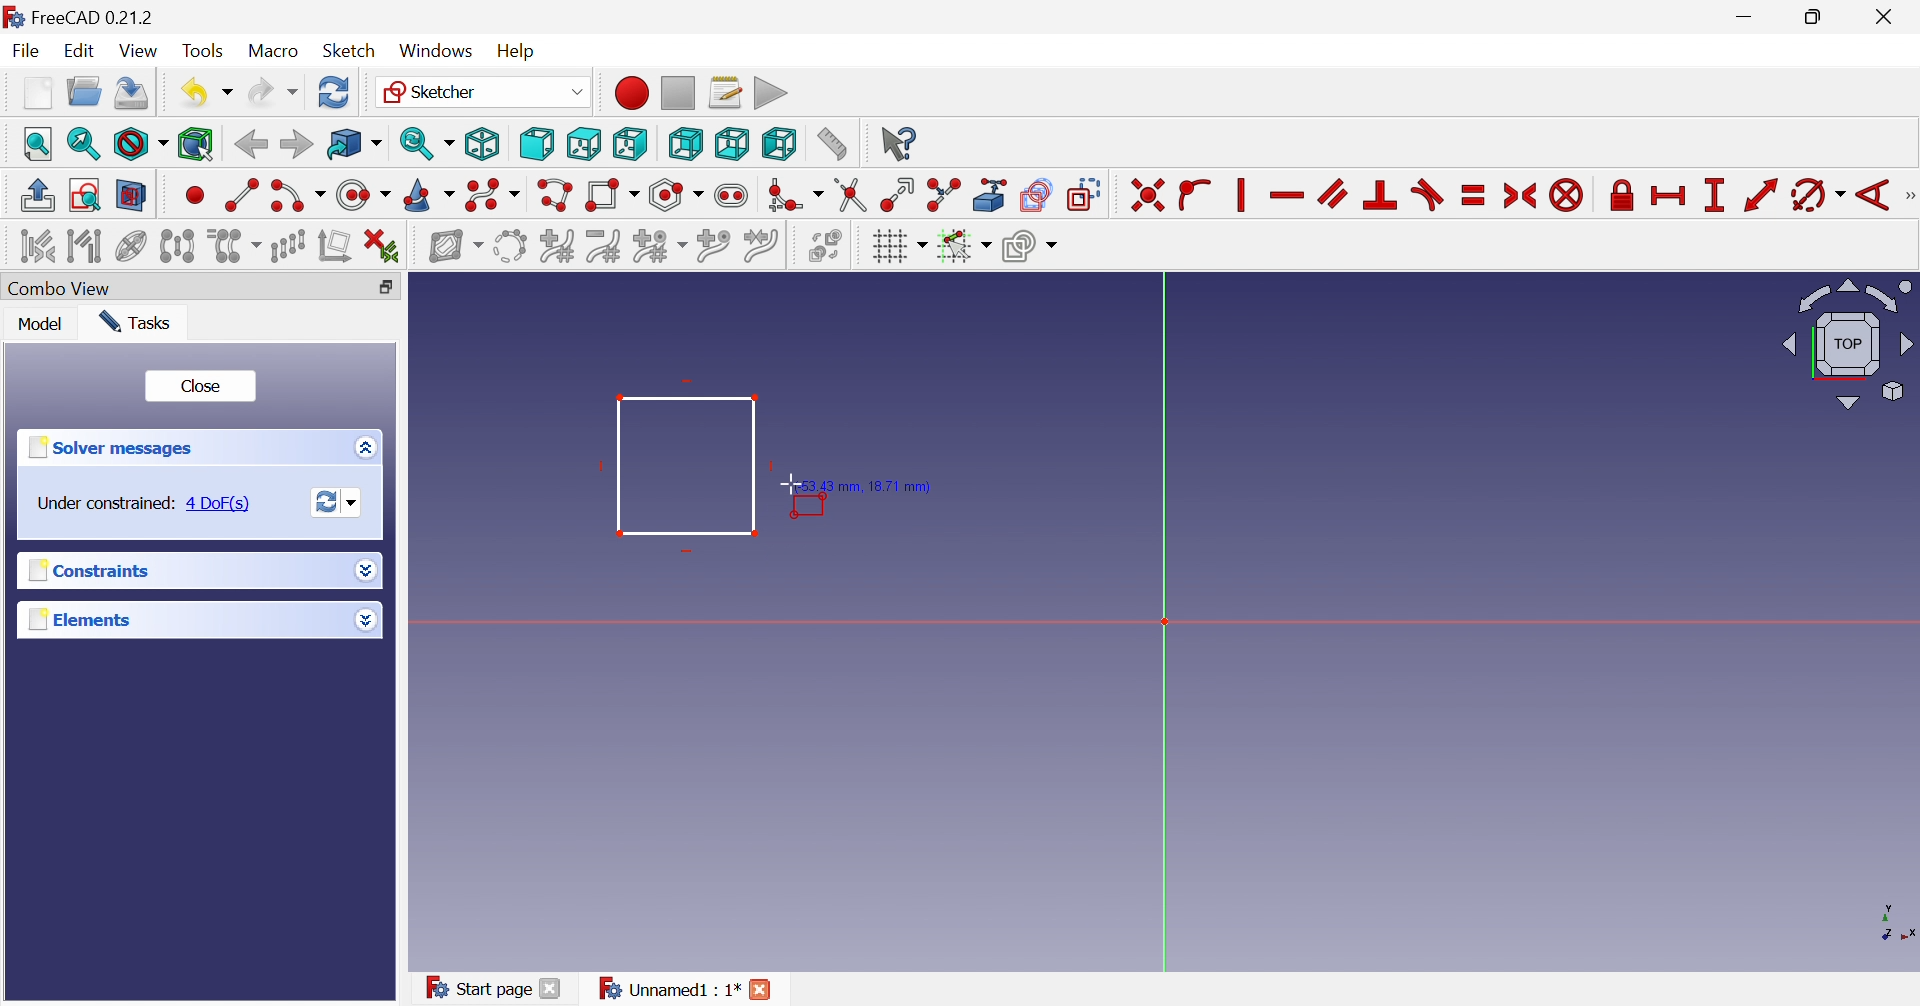 The height and width of the screenshot is (1006, 1920). What do you see at coordinates (1286, 196) in the screenshot?
I see `Constrain horizontally` at bounding box center [1286, 196].